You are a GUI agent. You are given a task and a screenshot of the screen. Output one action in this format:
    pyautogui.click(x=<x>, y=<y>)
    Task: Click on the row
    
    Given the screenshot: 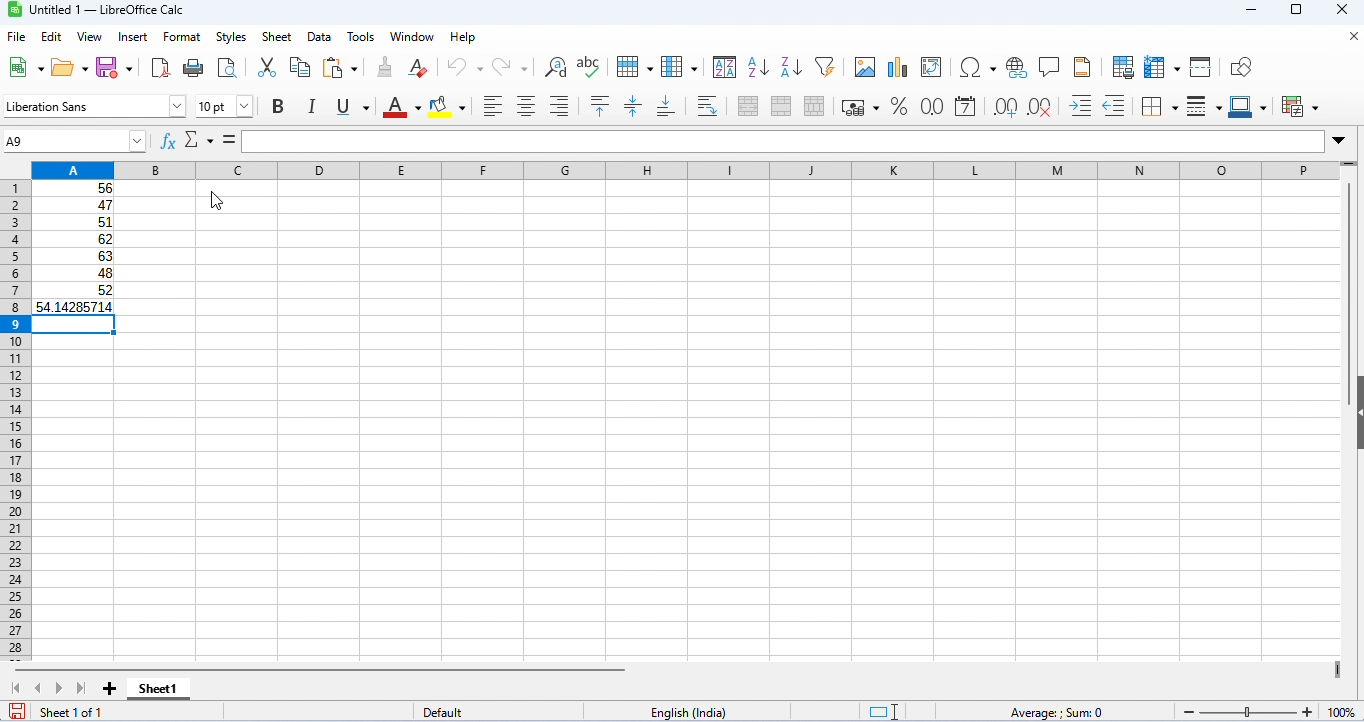 What is the action you would take?
    pyautogui.click(x=633, y=65)
    